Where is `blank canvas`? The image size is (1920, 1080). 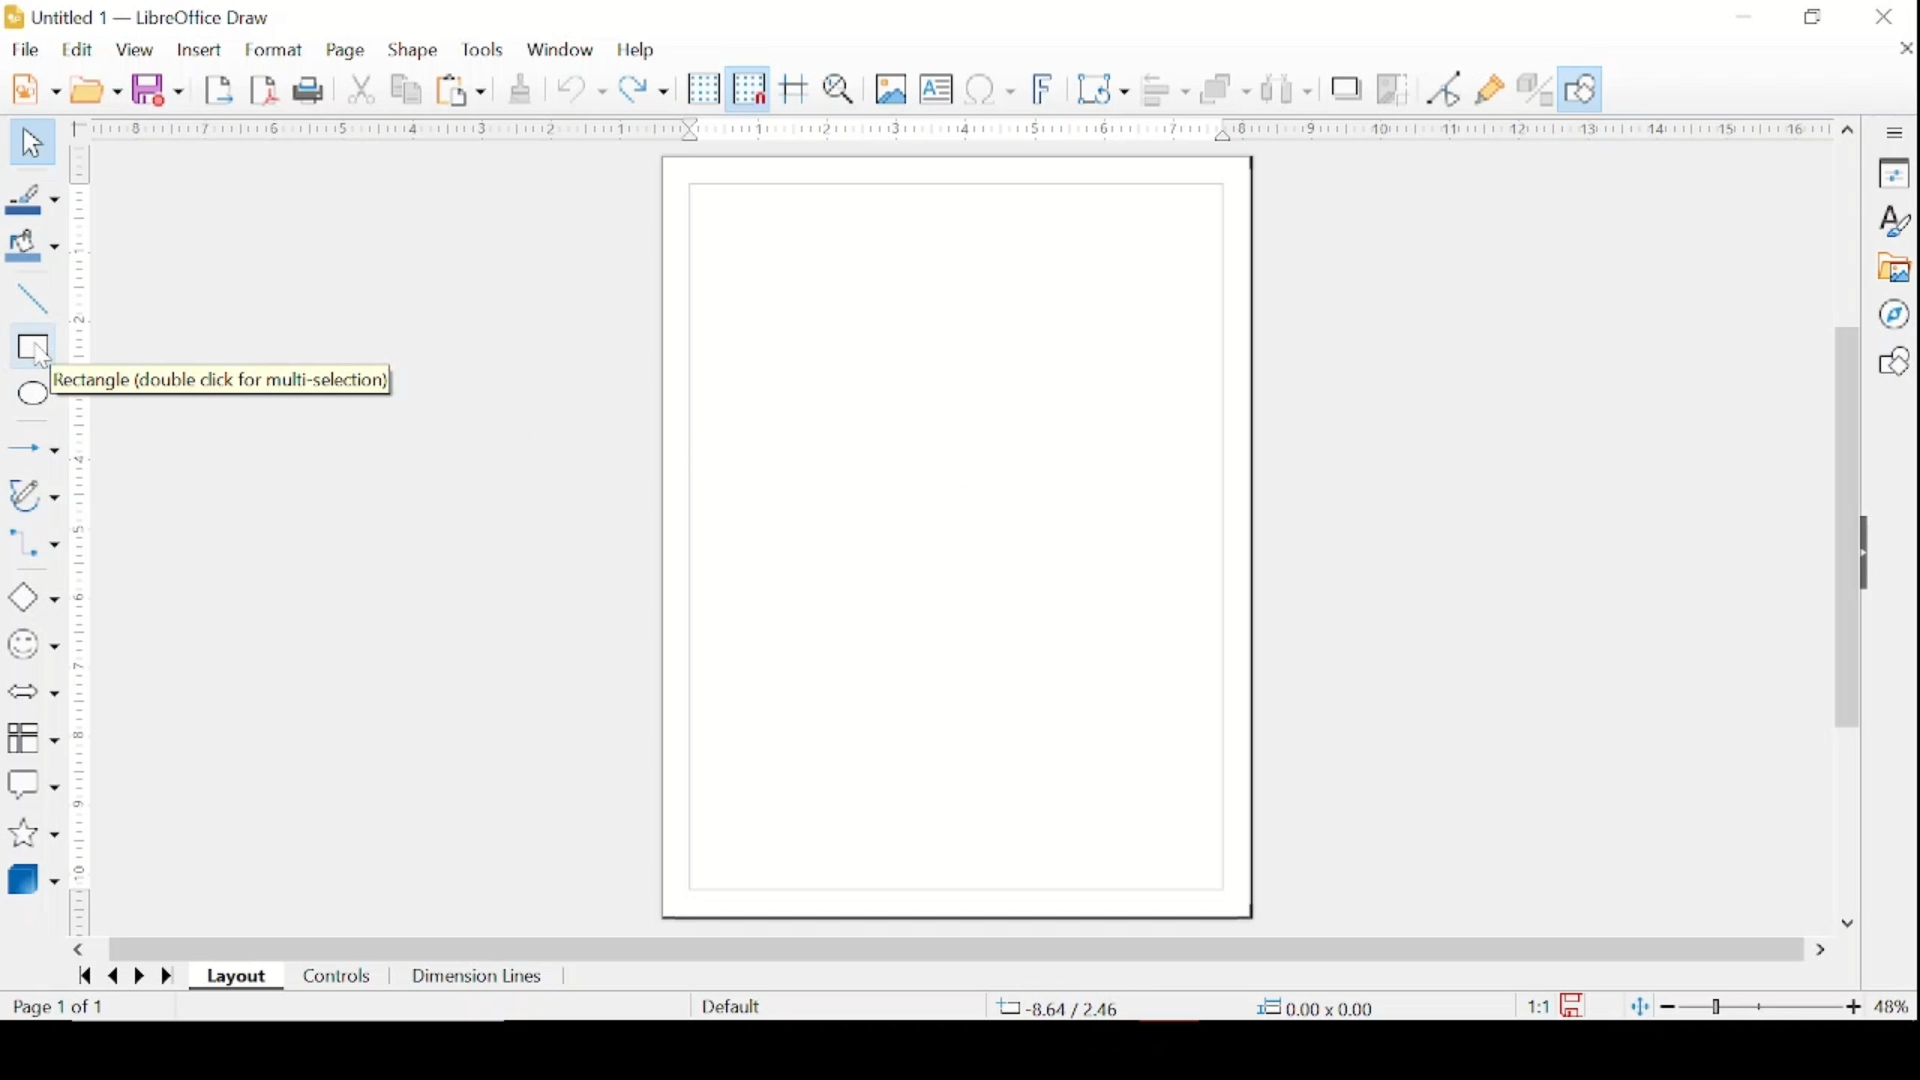 blank canvas is located at coordinates (957, 537).